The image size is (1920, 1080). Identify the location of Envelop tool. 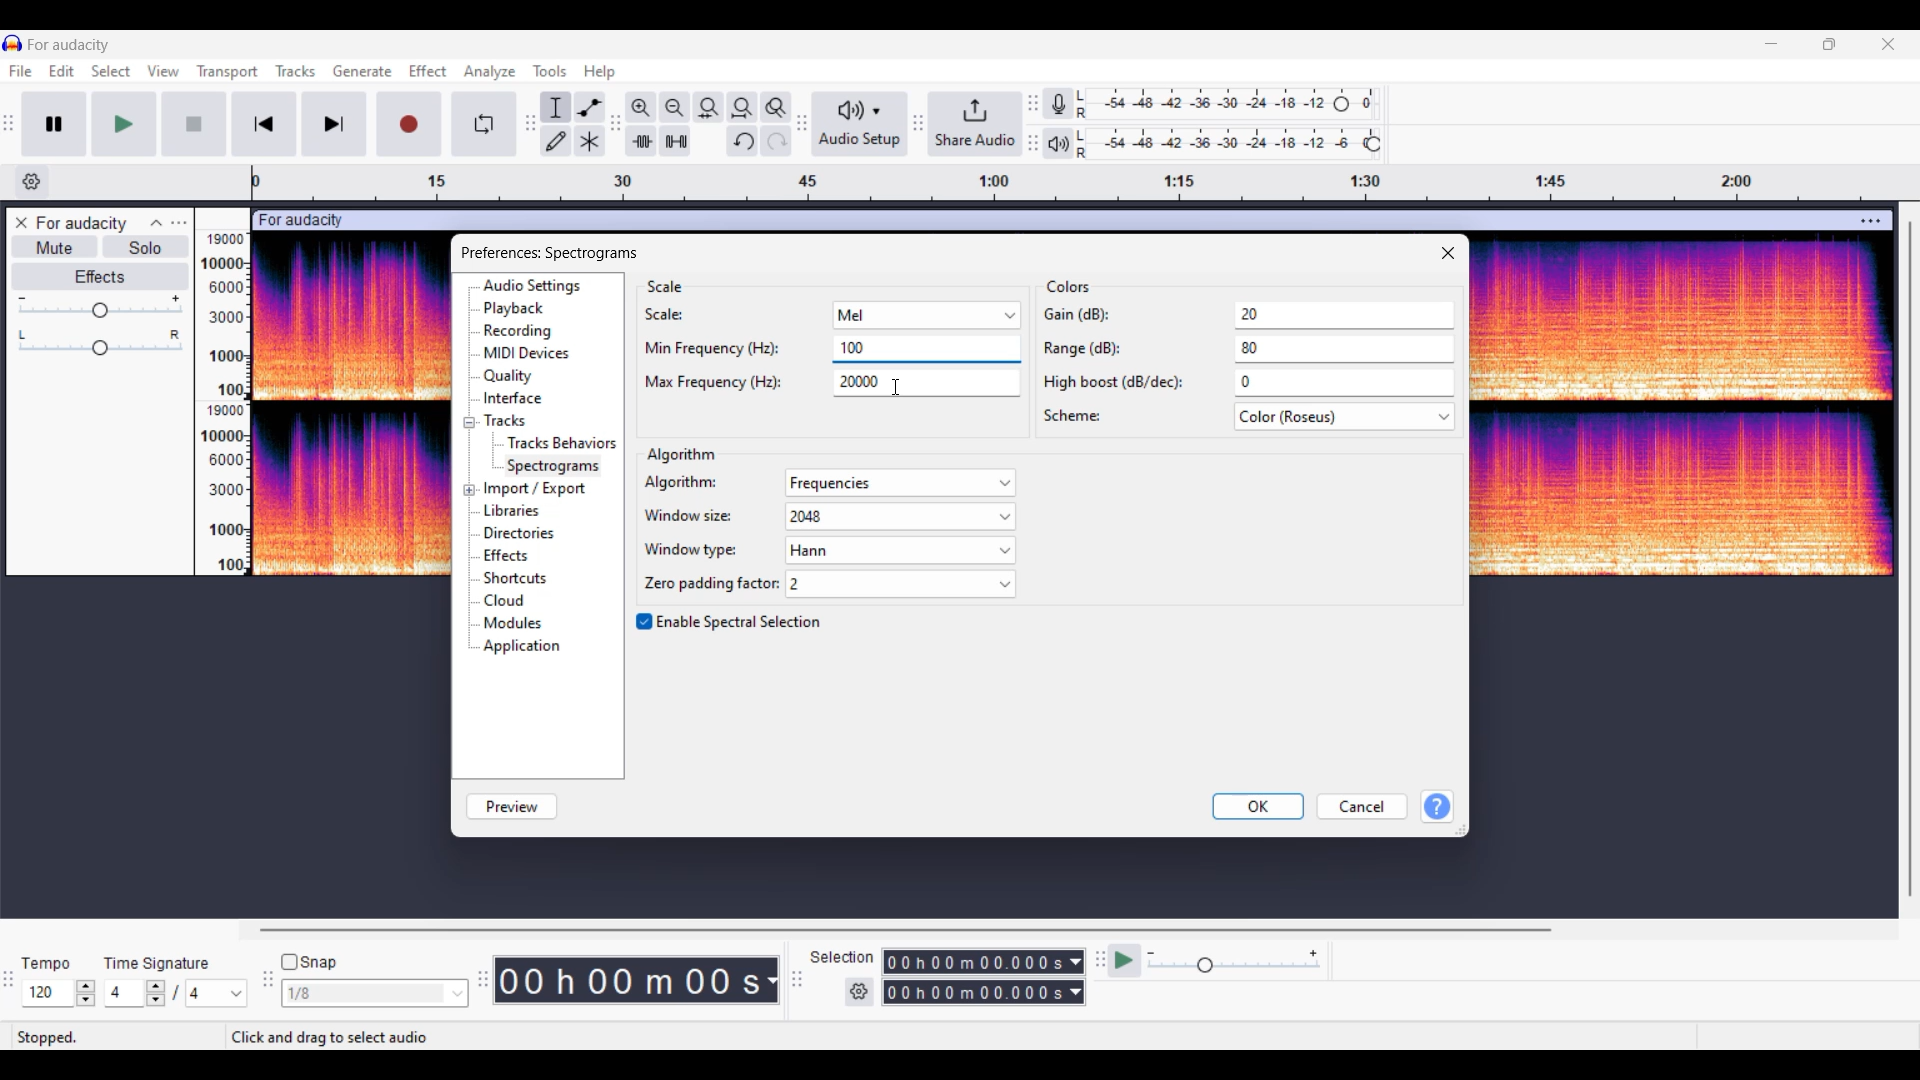
(590, 108).